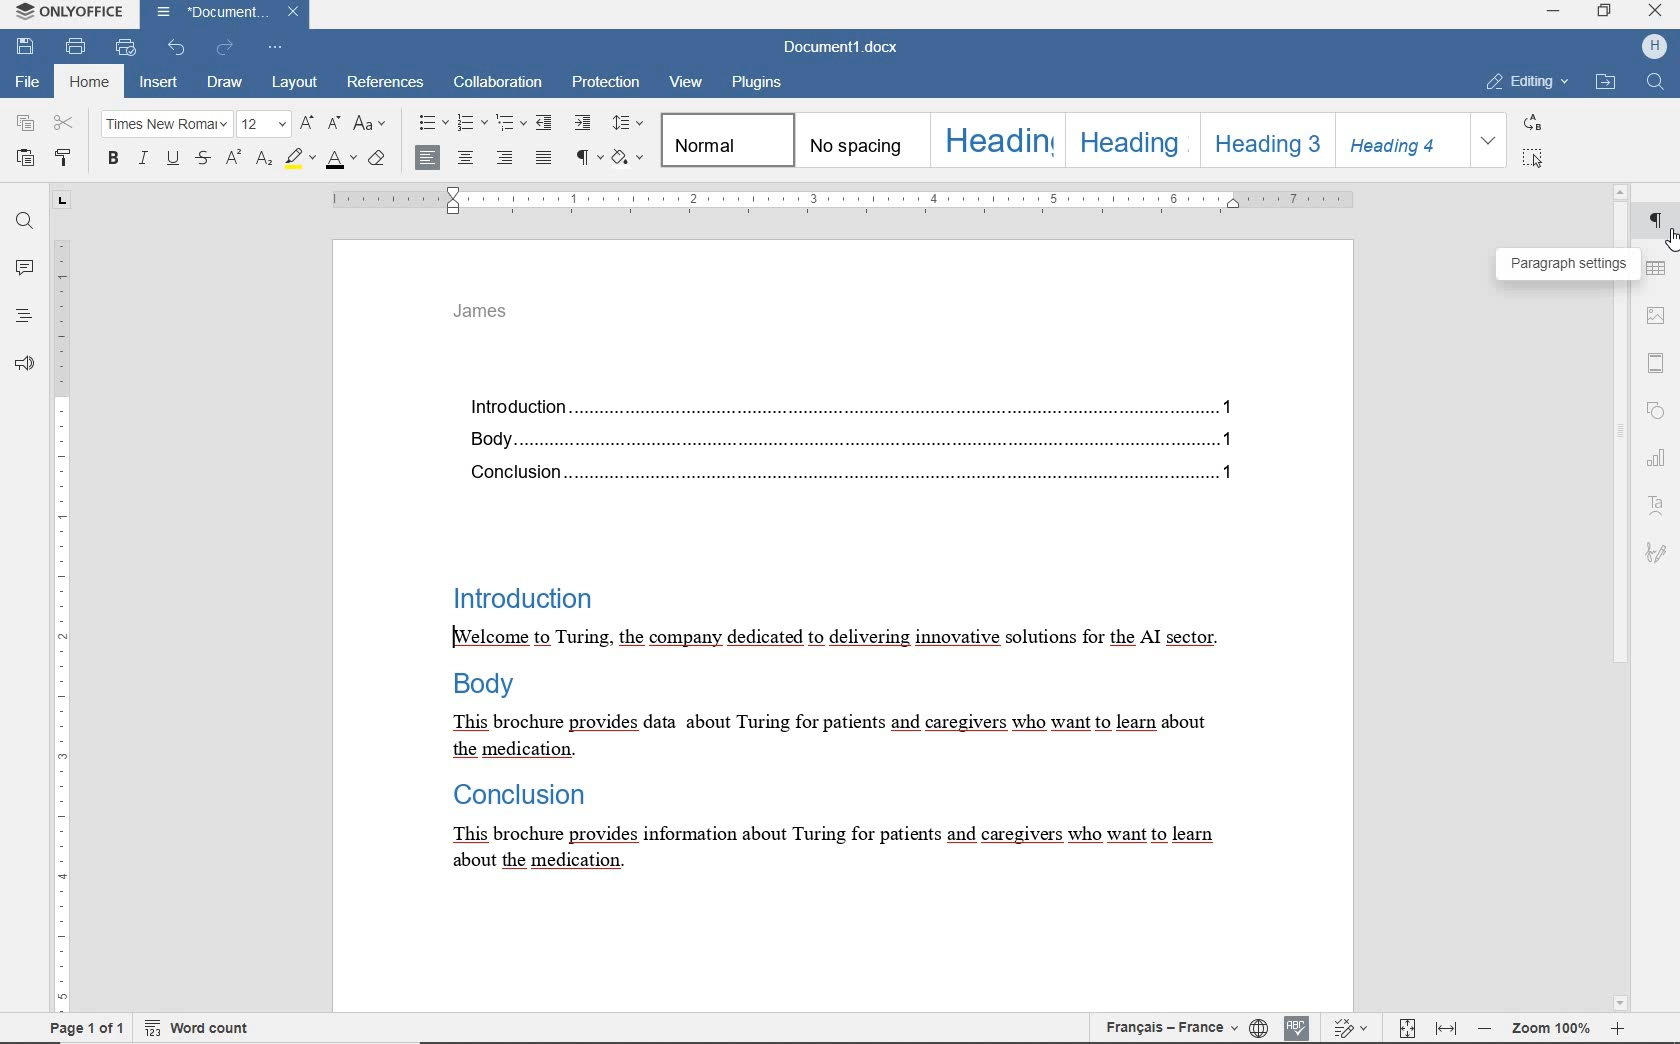  I want to click on fit to width, so click(1446, 1030).